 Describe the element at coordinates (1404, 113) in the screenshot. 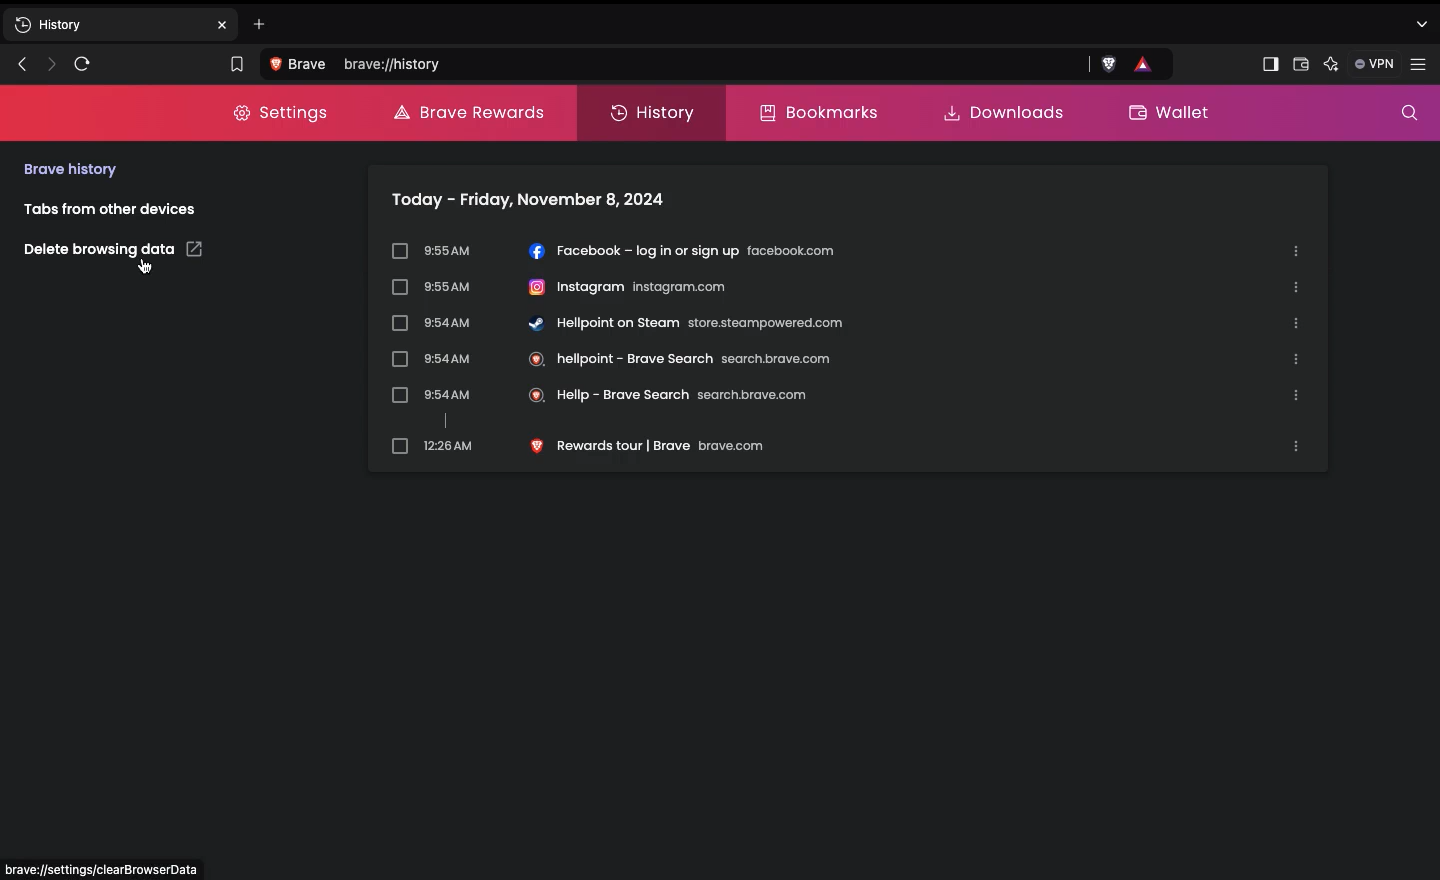

I see `Search` at that location.